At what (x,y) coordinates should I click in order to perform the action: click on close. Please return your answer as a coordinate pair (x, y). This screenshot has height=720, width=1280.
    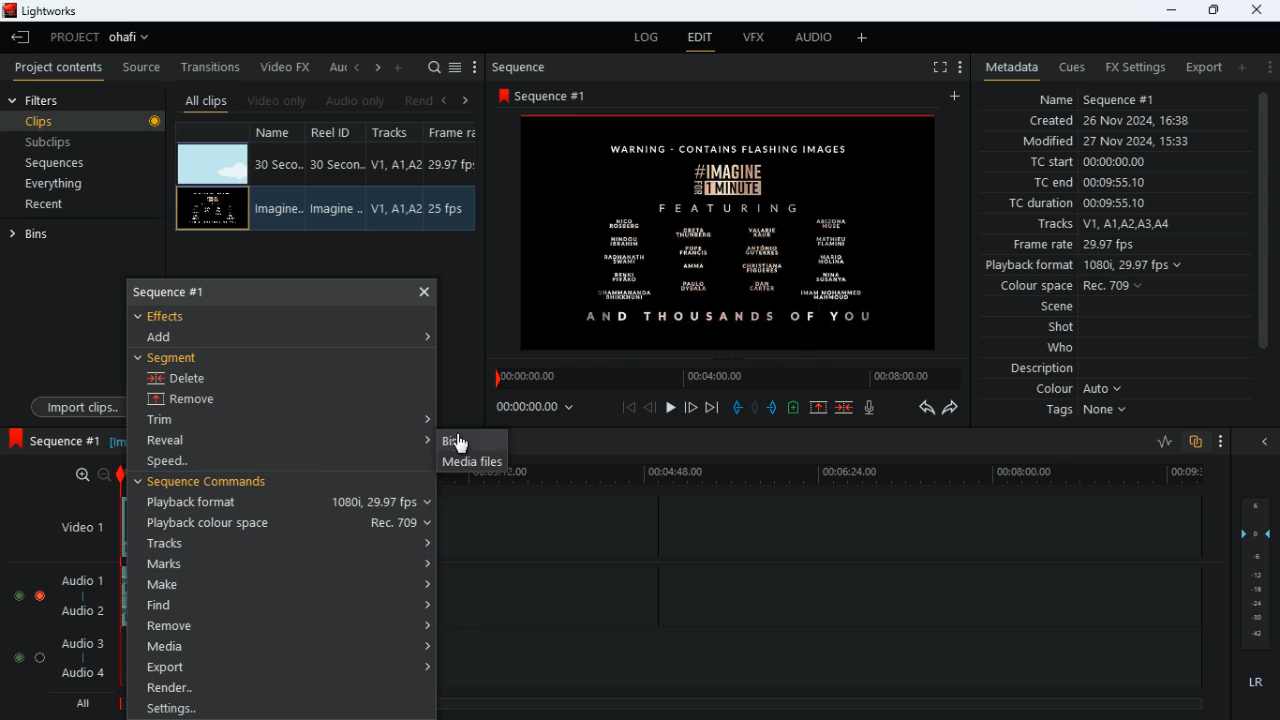
    Looking at the image, I should click on (1258, 8).